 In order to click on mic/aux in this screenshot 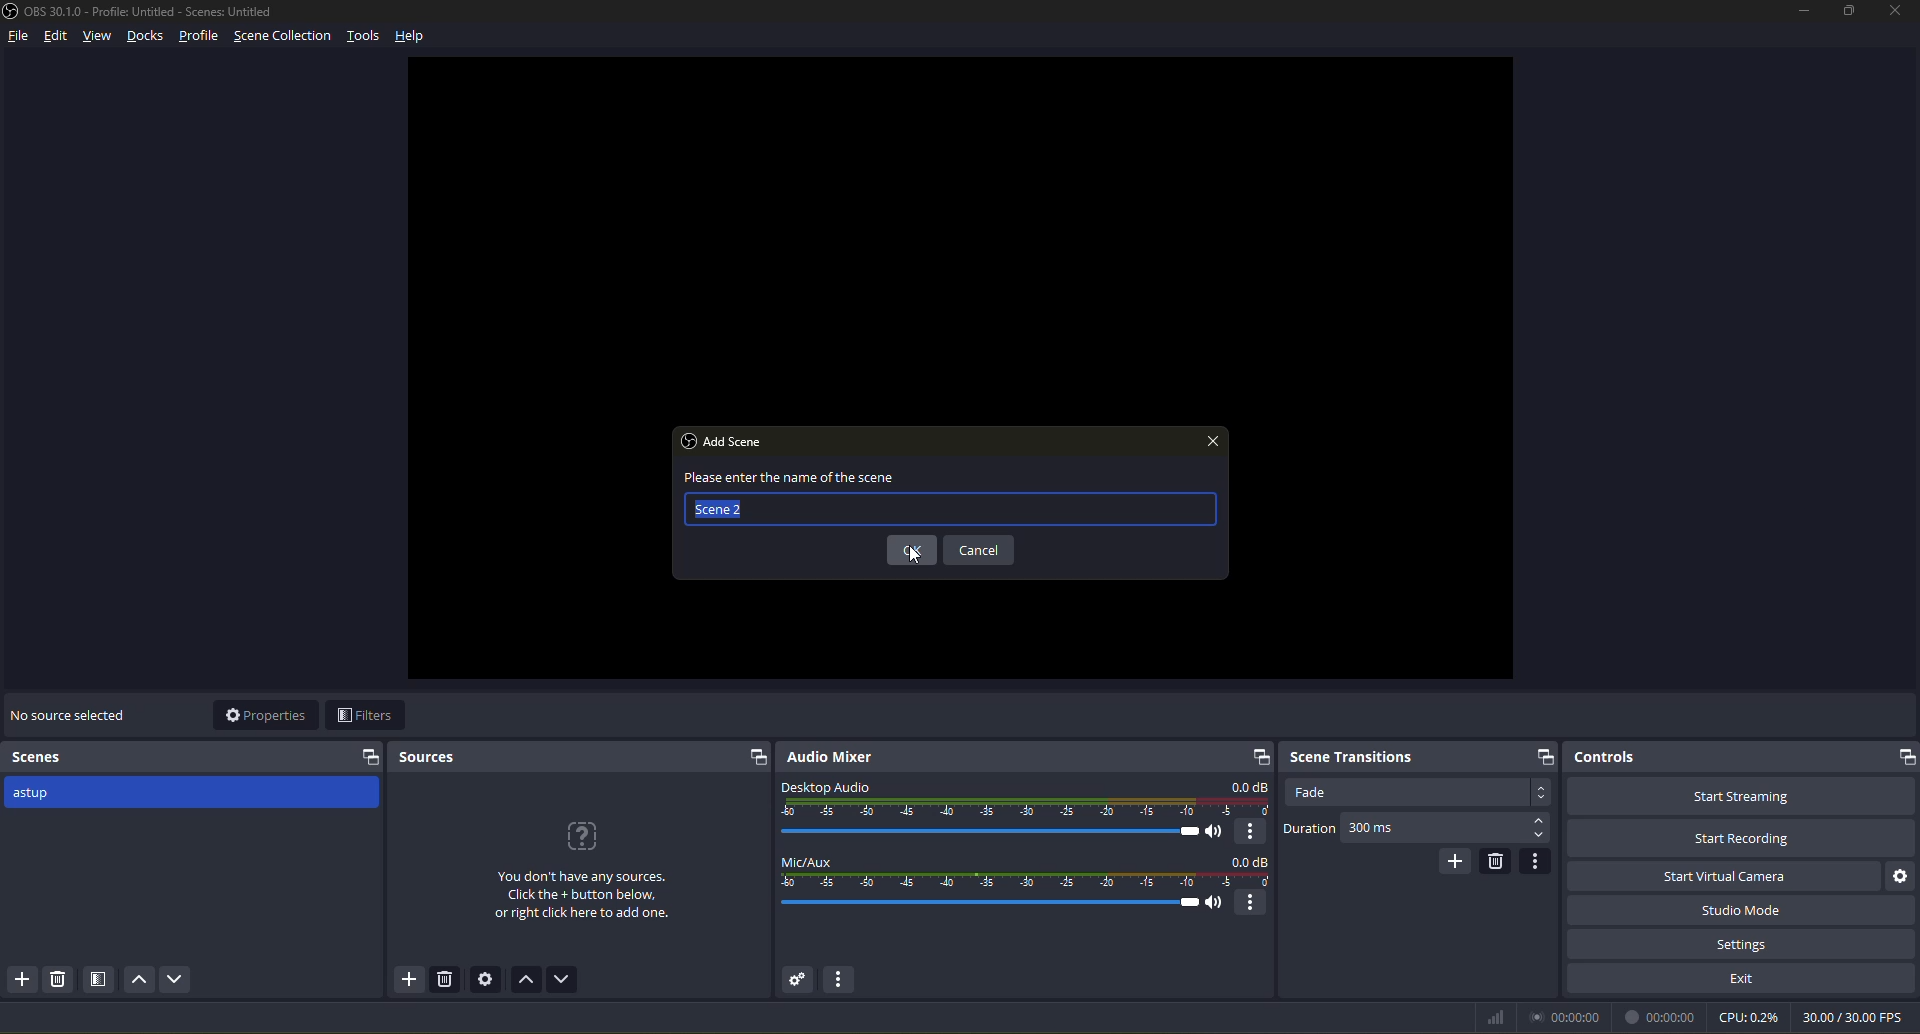, I will do `click(804, 861)`.